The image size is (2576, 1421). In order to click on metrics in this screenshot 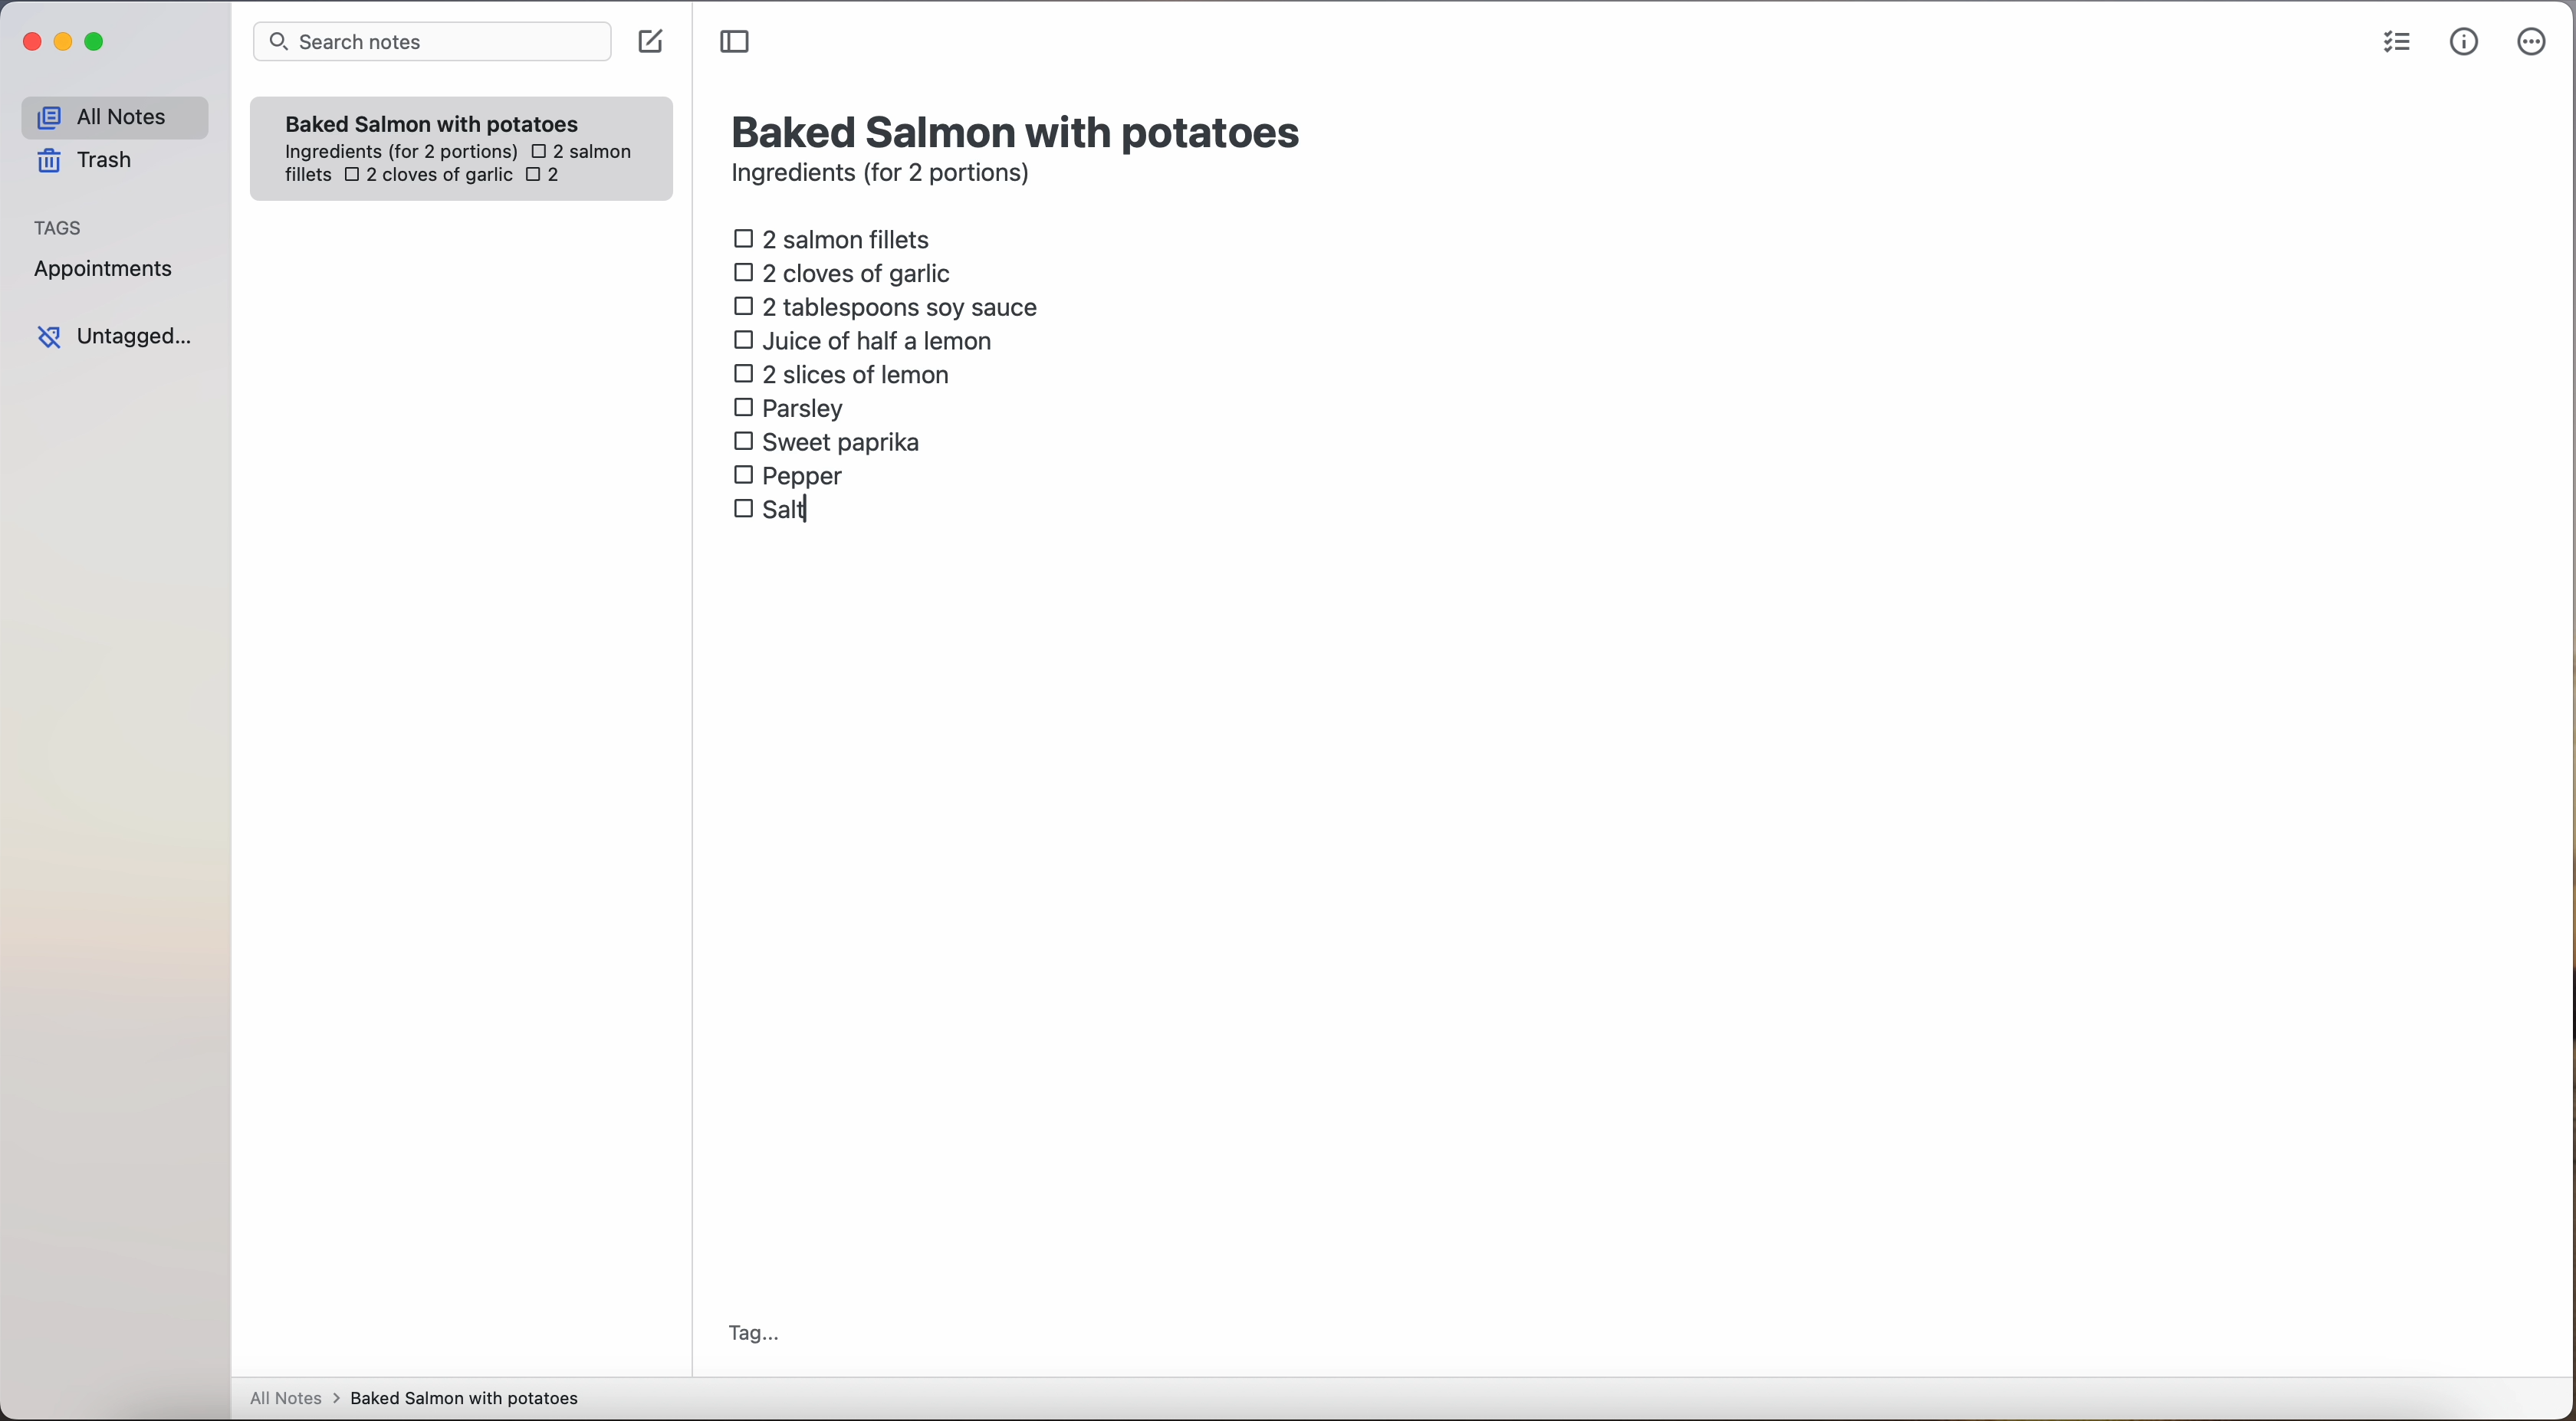, I will do `click(2465, 41)`.